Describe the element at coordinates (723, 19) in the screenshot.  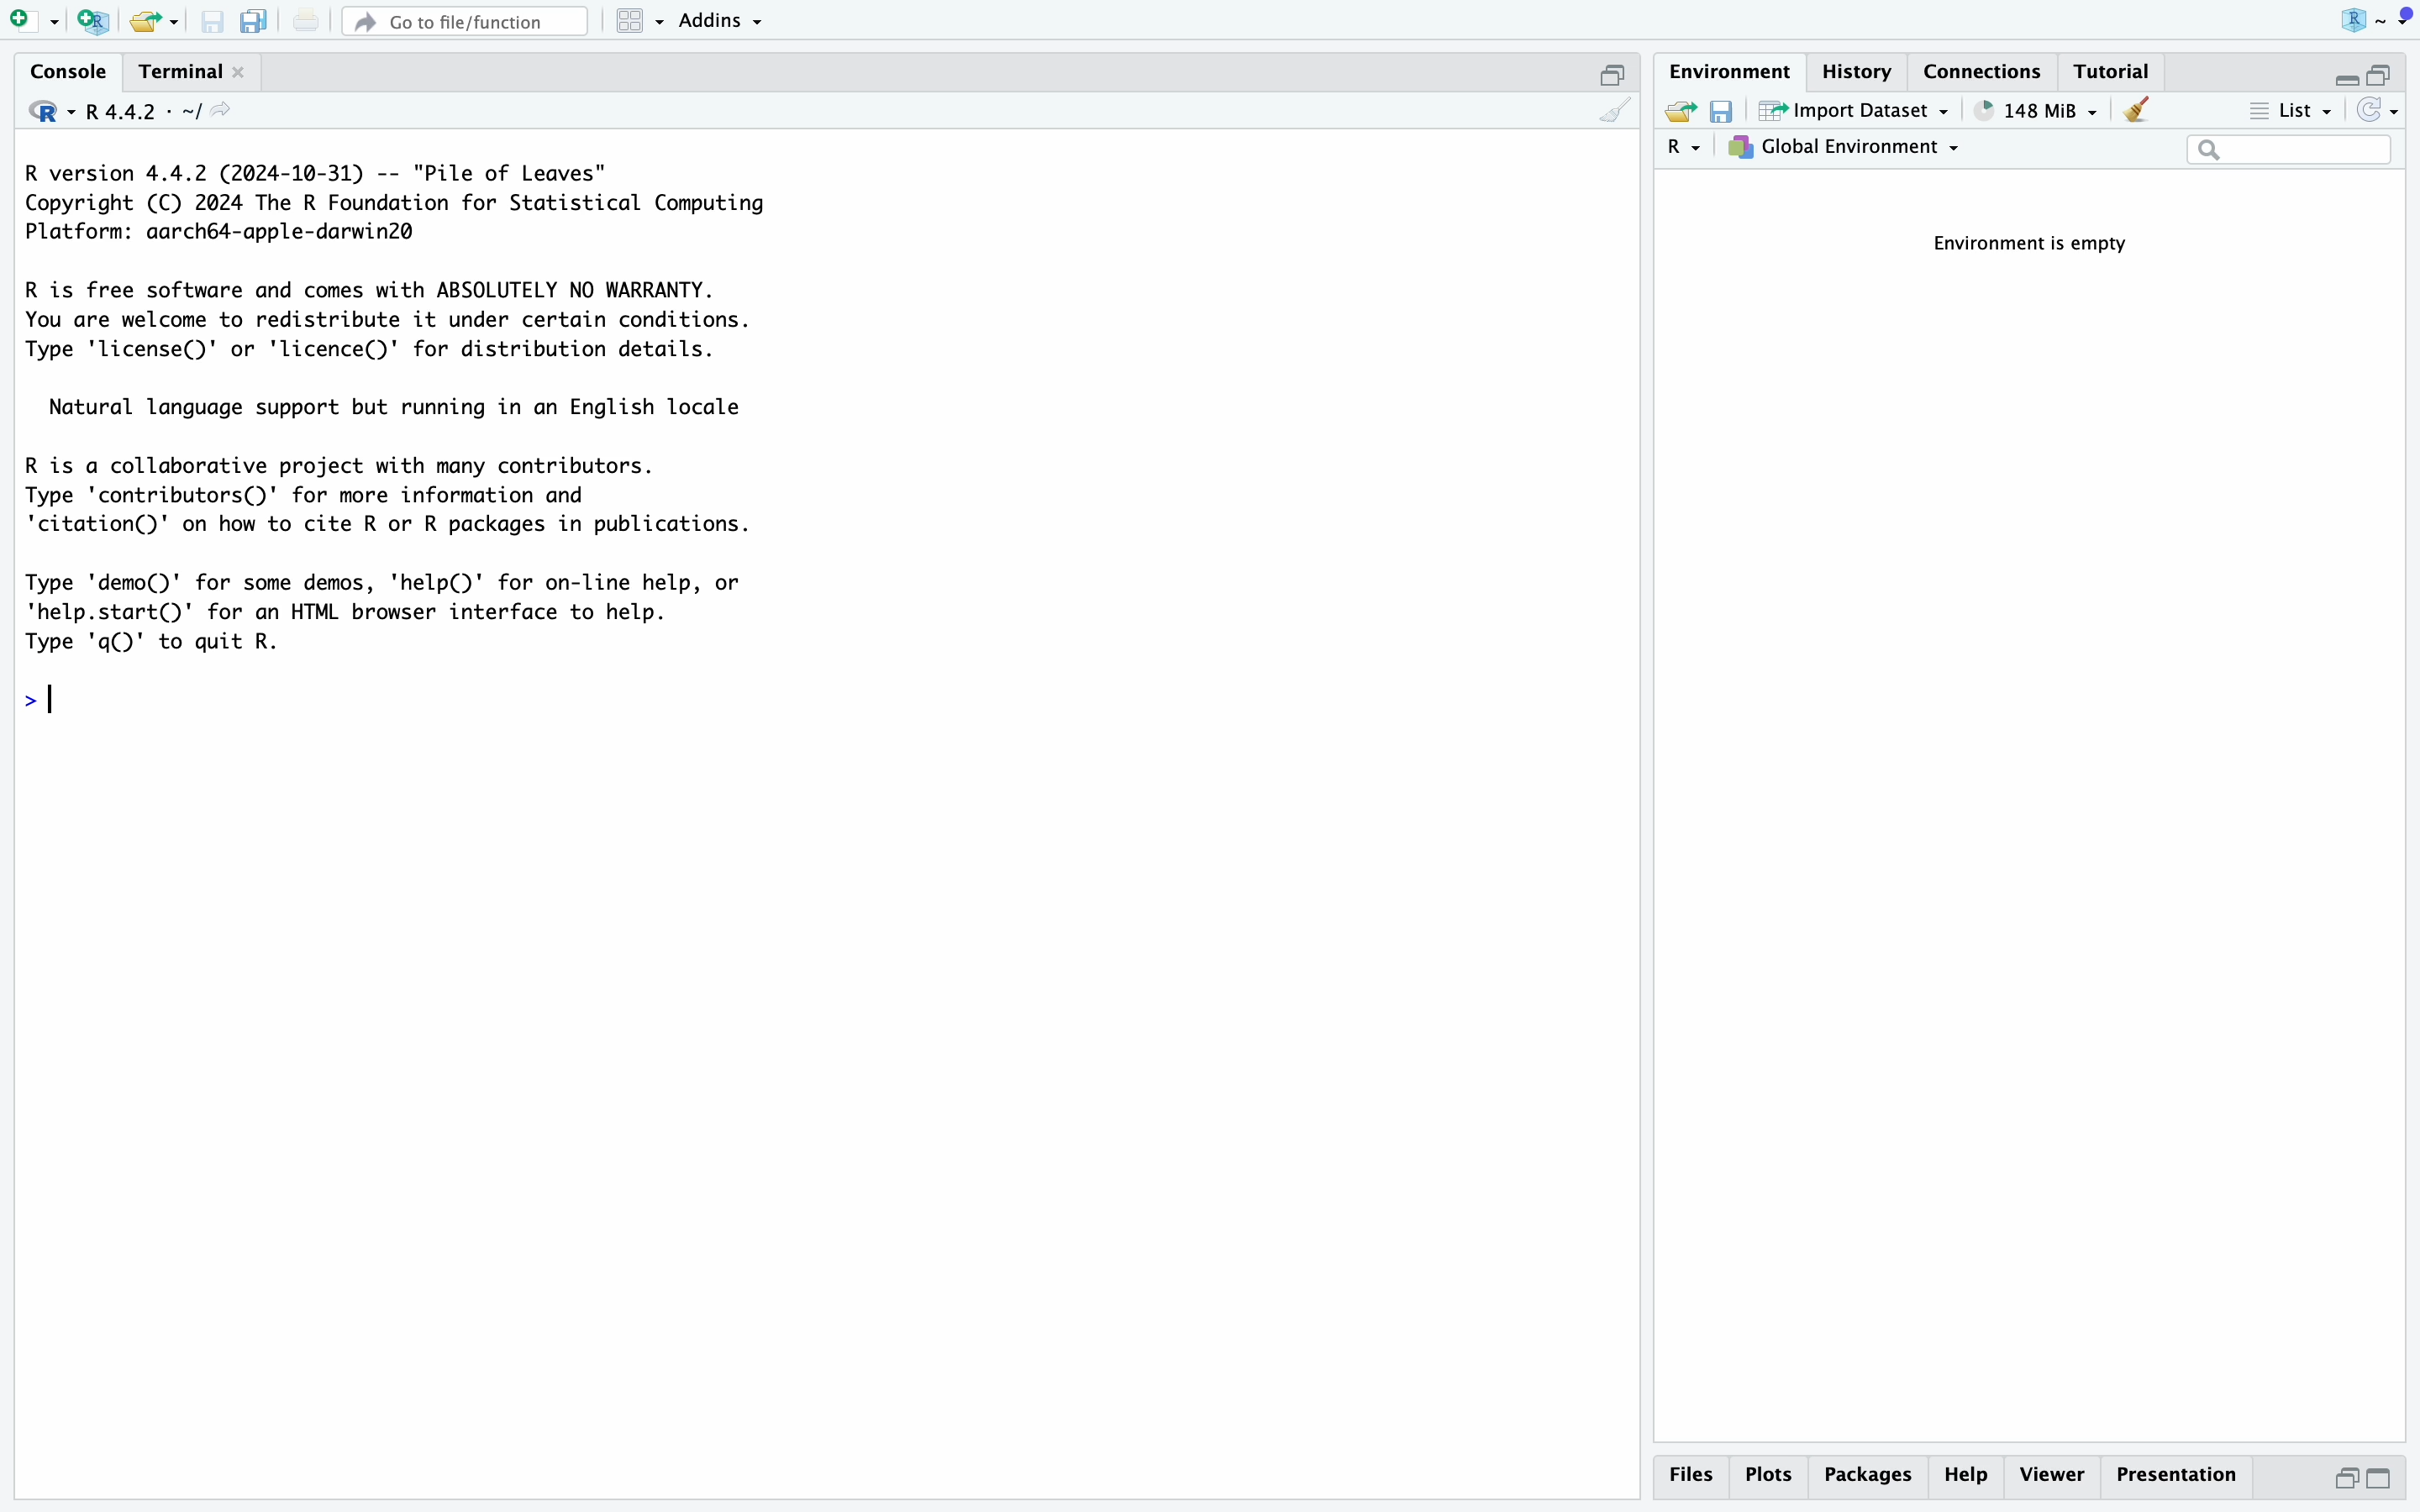
I see `addins` at that location.